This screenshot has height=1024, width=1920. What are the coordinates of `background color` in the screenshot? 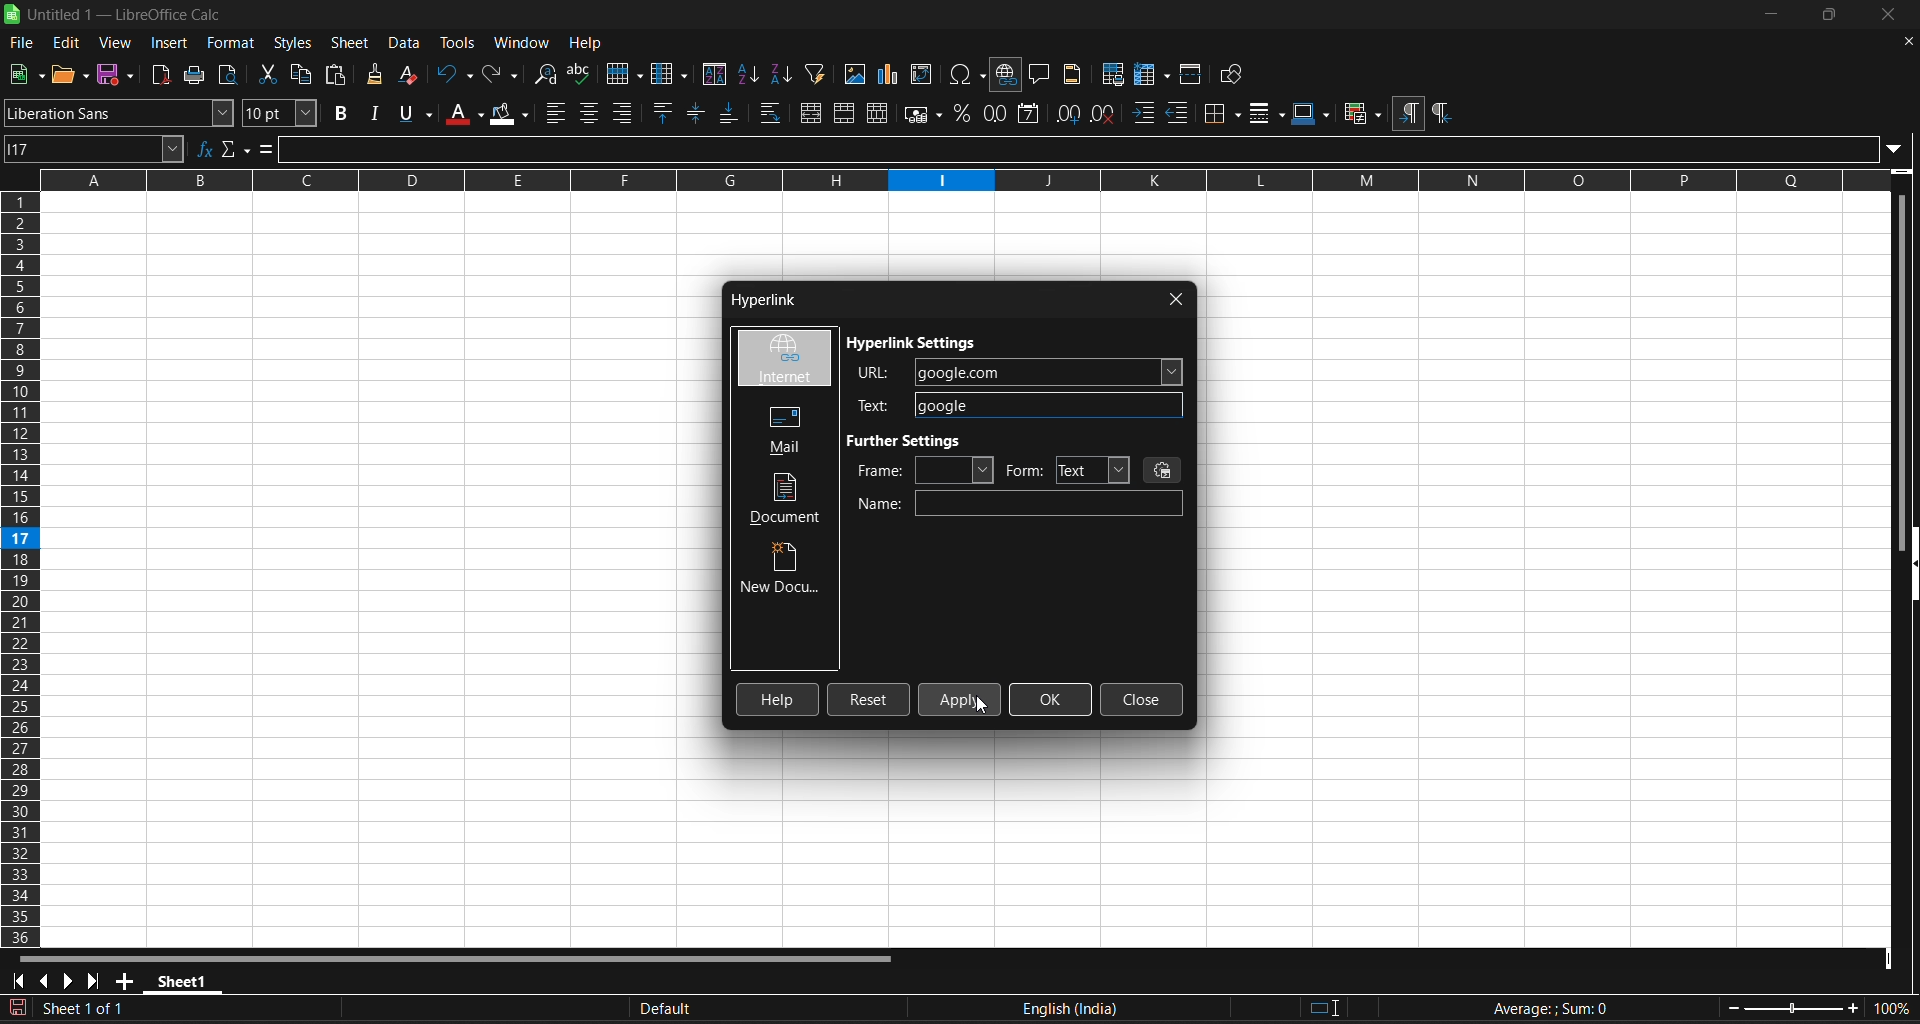 It's located at (511, 112).